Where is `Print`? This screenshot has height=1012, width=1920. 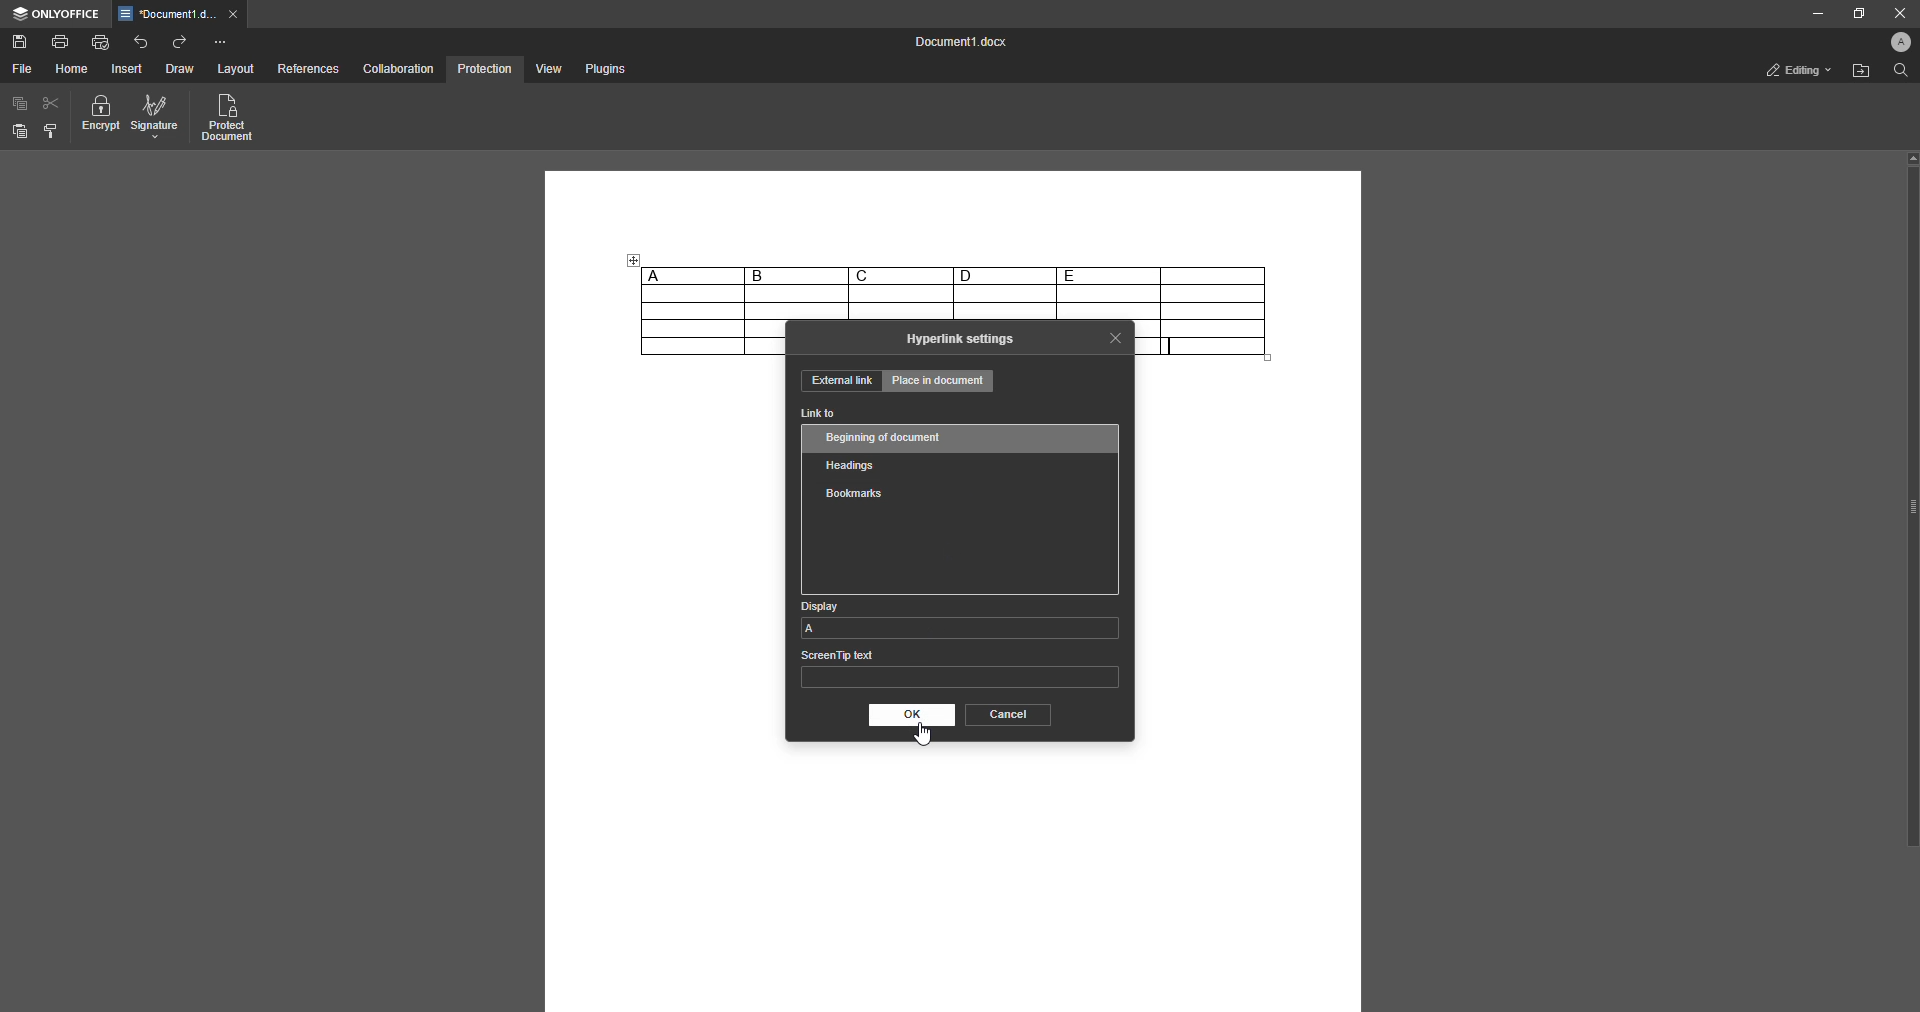
Print is located at coordinates (61, 40).